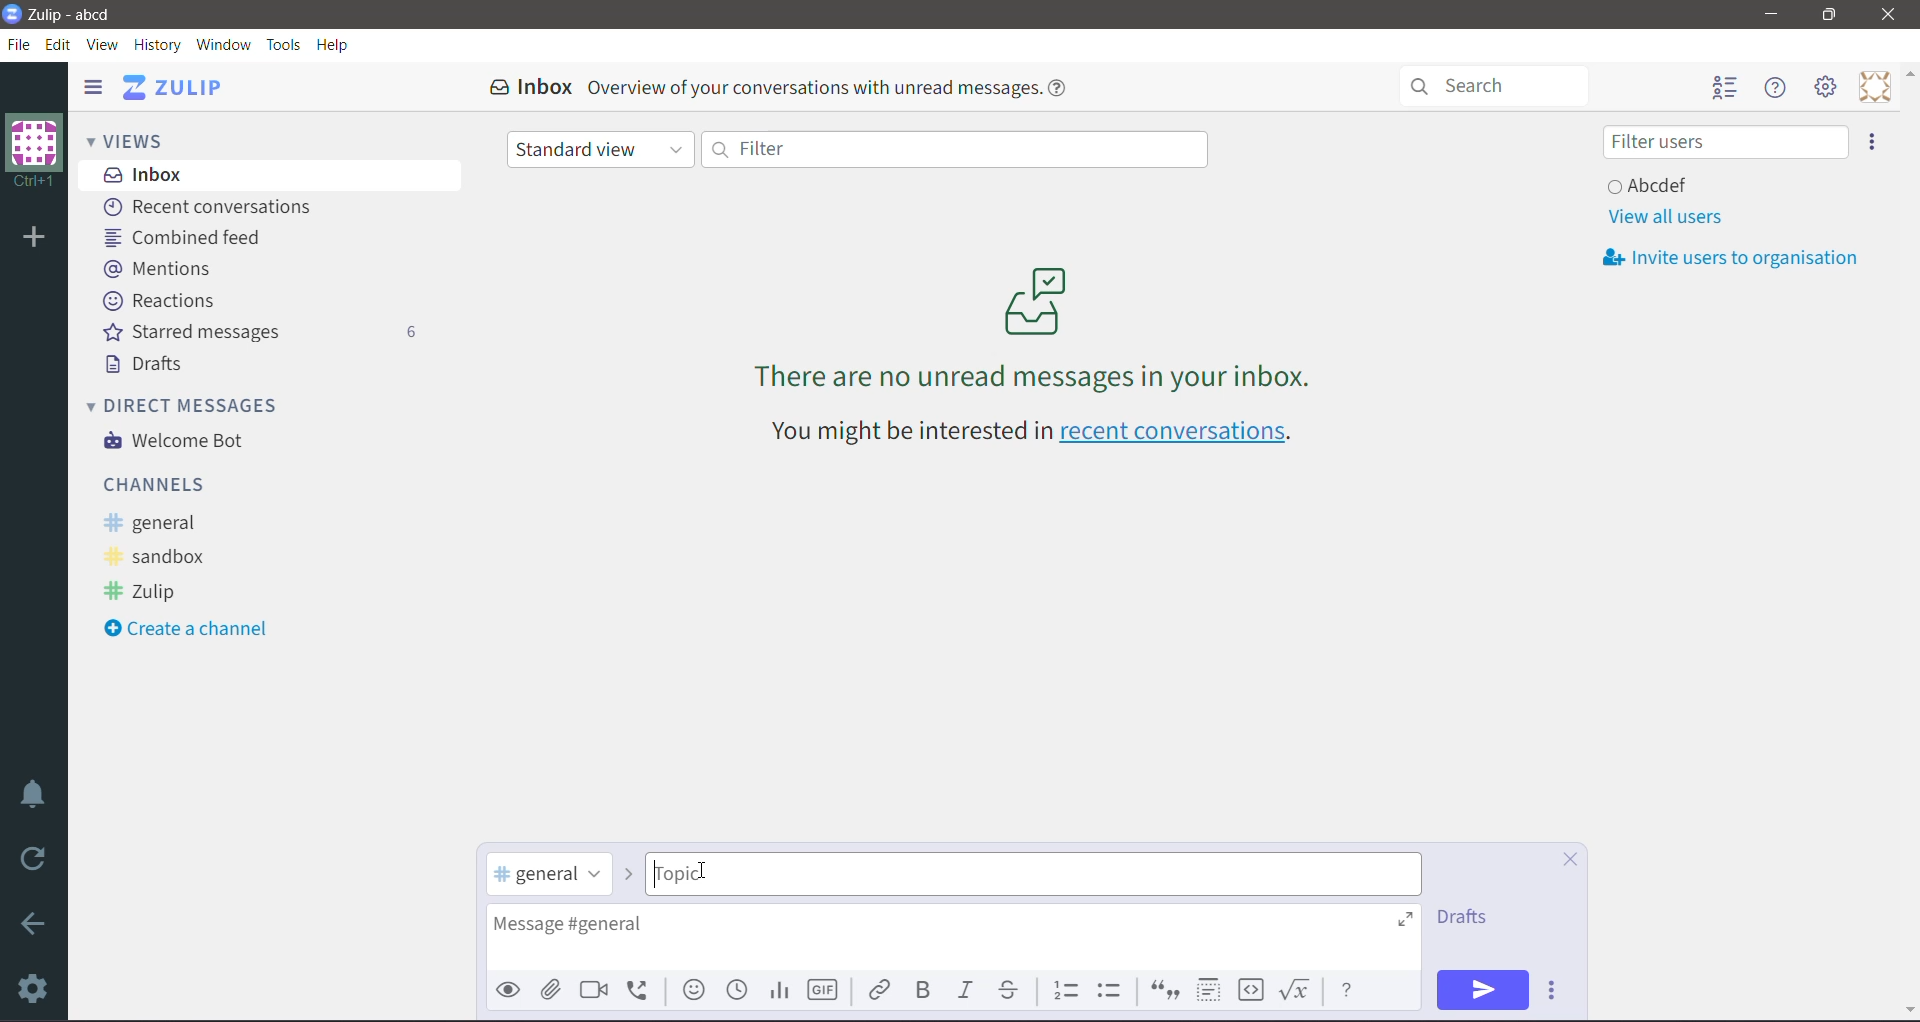  Describe the element at coordinates (179, 87) in the screenshot. I see `Application` at that location.